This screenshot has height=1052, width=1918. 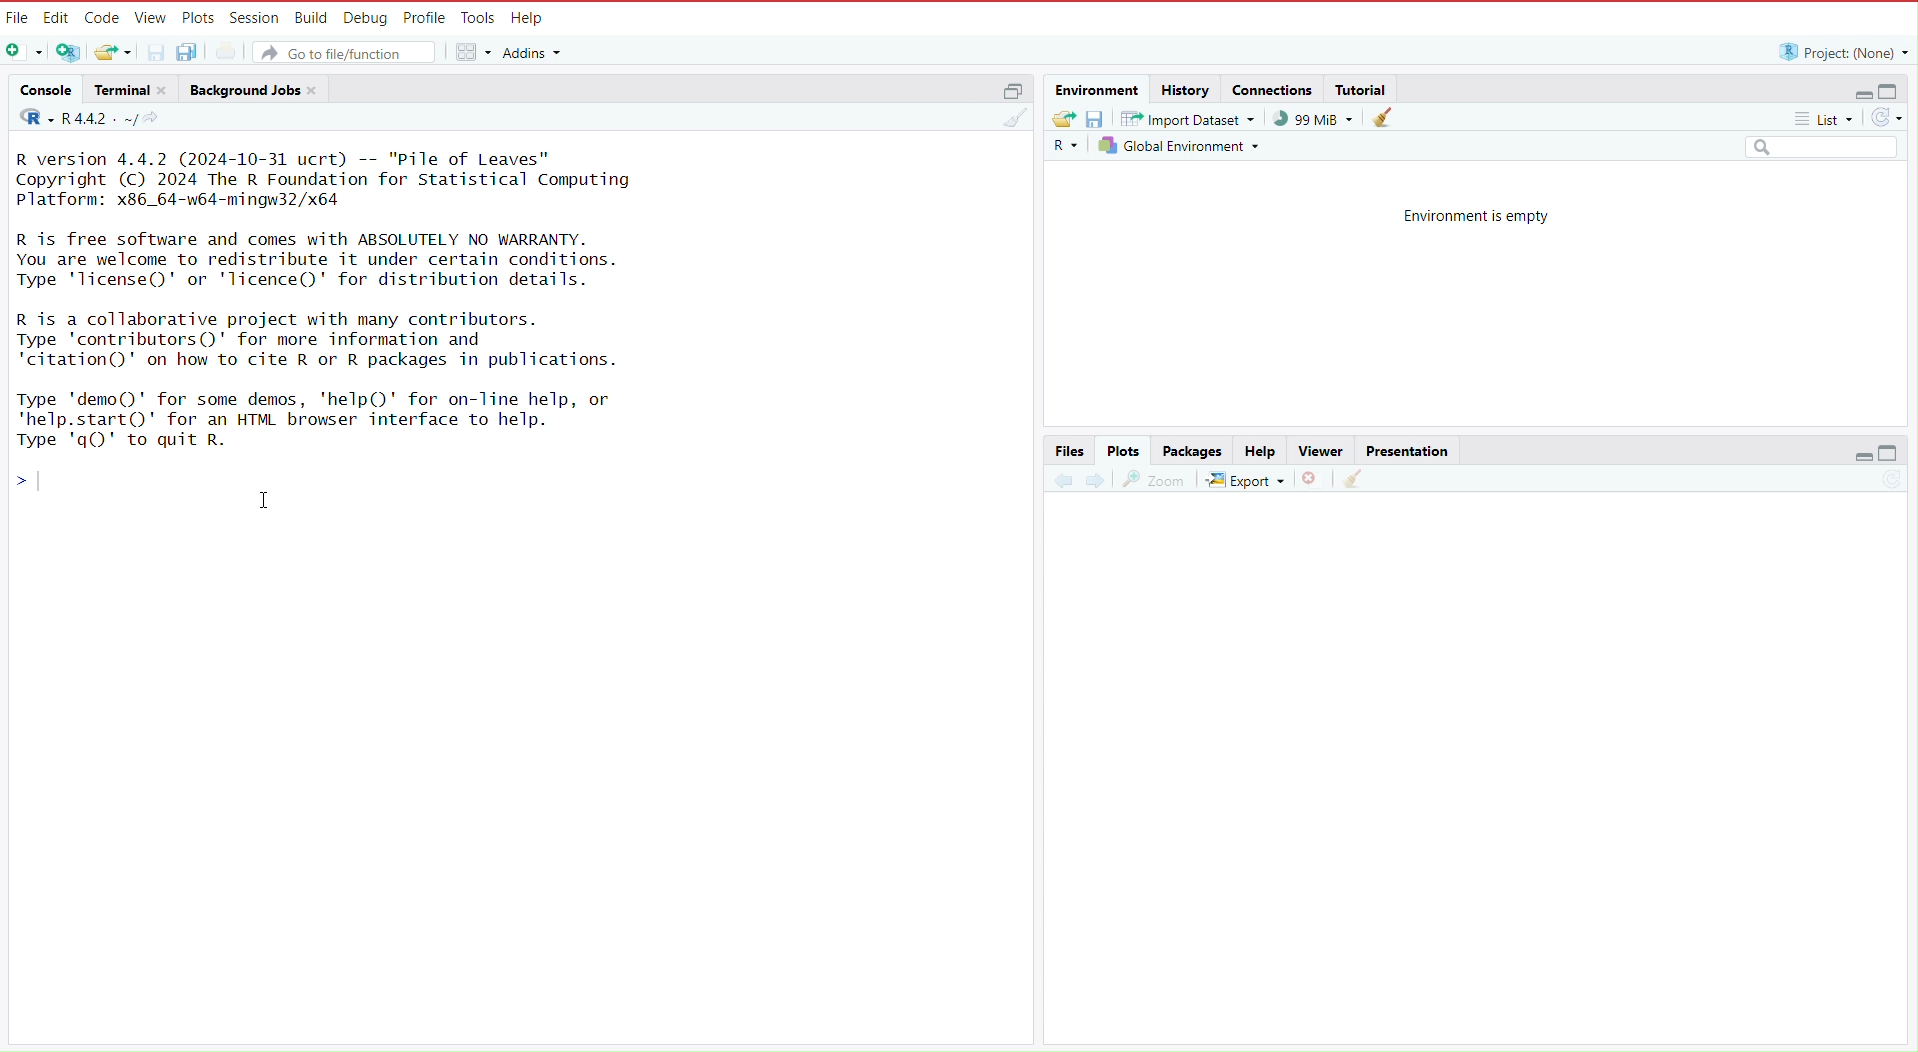 I want to click on edit, so click(x=58, y=16).